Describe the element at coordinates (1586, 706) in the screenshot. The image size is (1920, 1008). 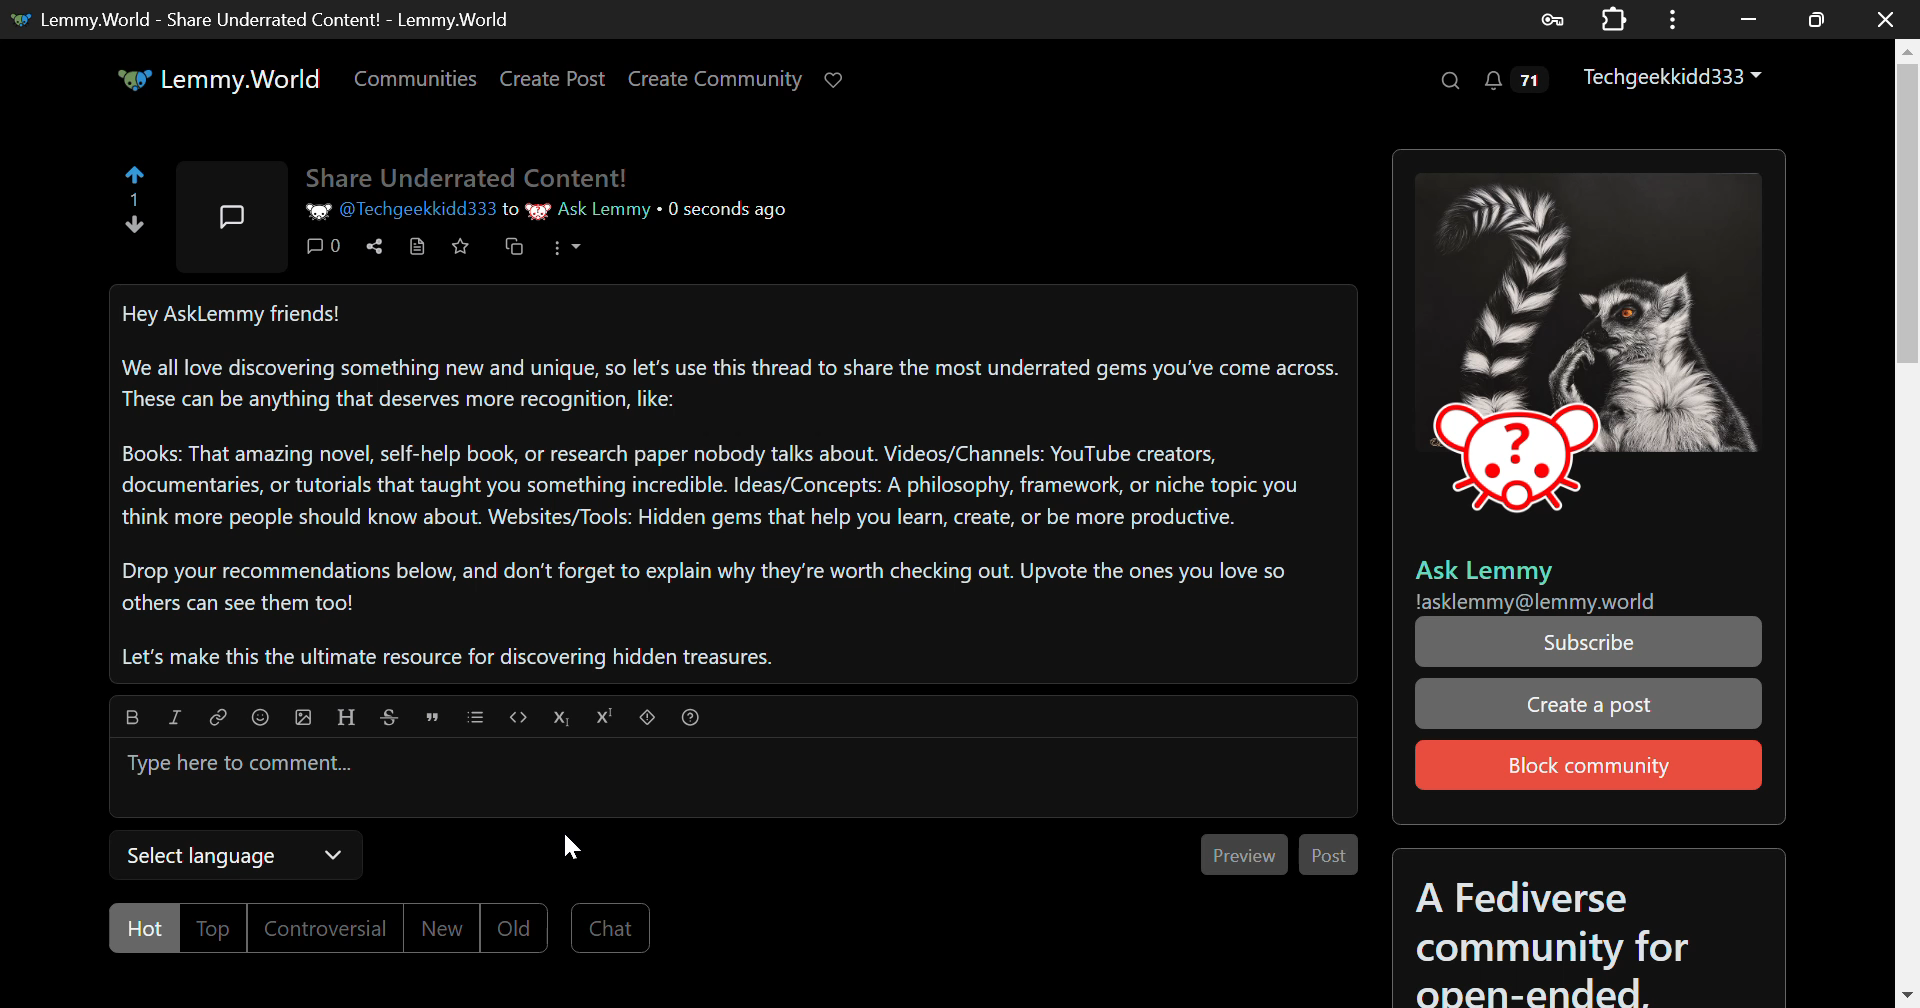
I see `Create a post` at that location.